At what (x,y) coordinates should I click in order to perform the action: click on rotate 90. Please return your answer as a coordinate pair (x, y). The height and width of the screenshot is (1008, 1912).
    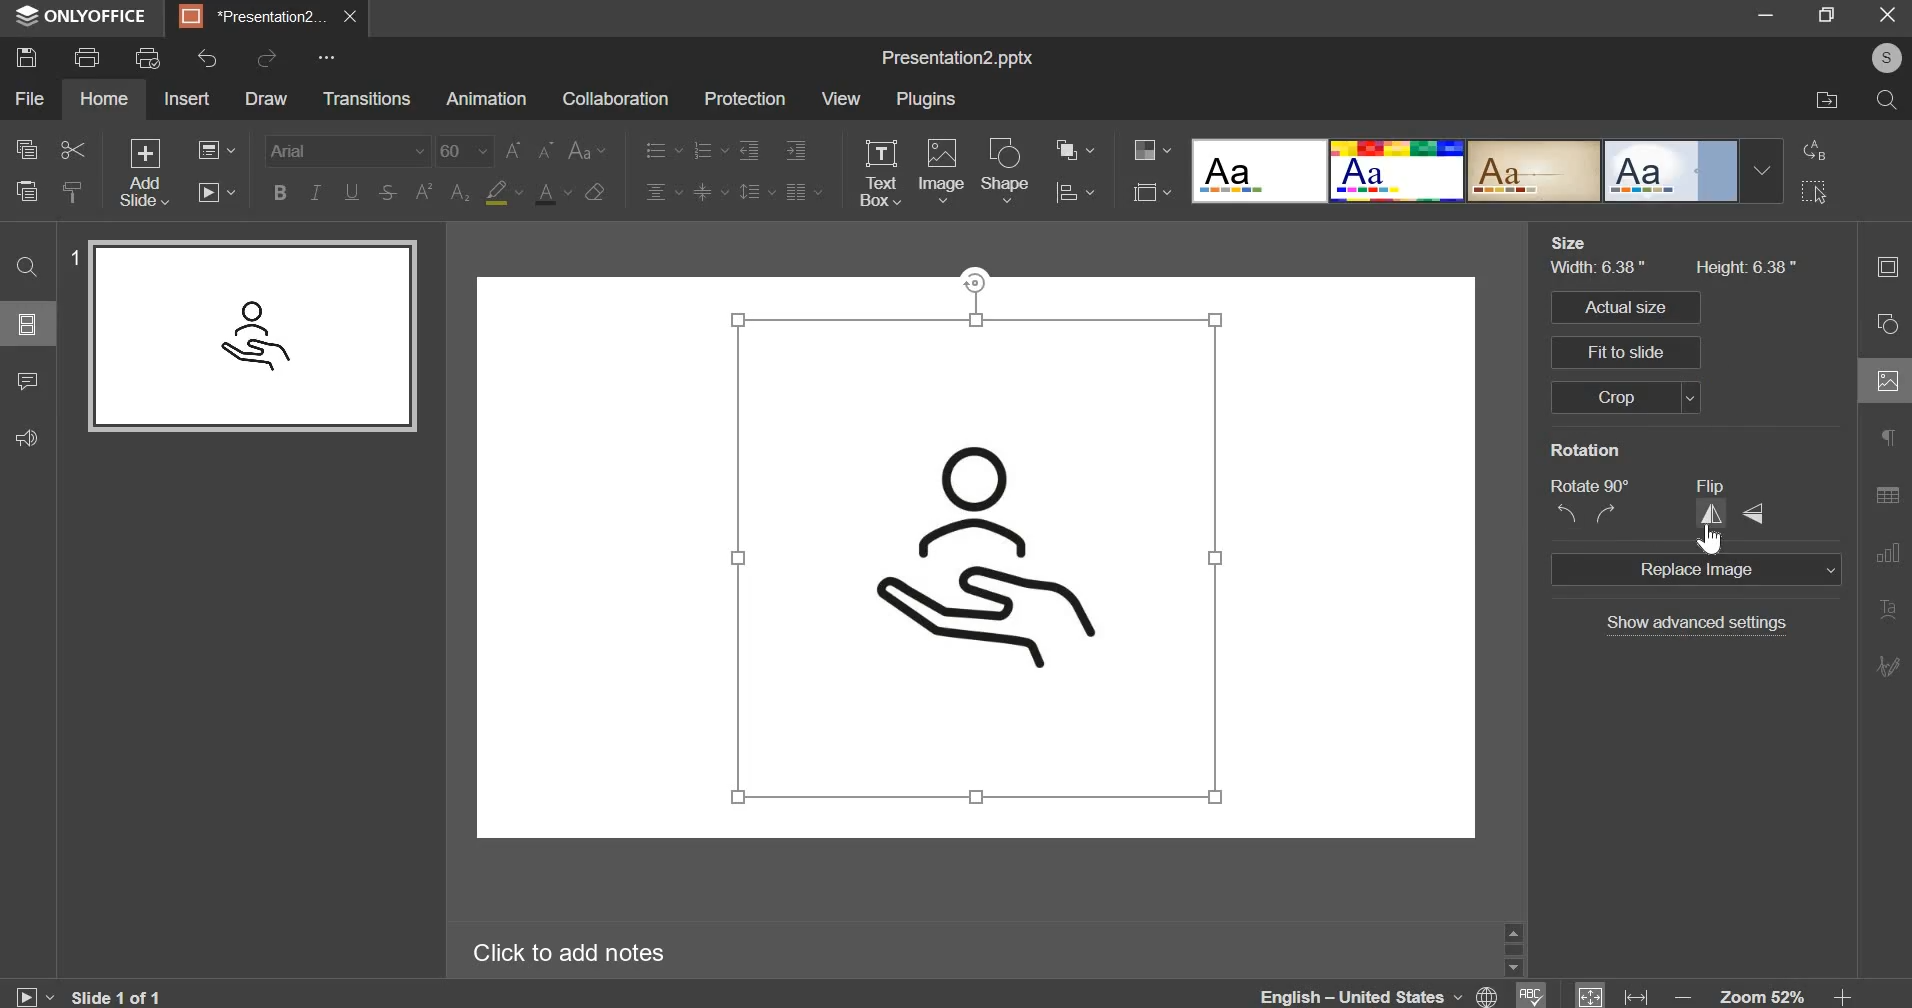
    Looking at the image, I should click on (1593, 503).